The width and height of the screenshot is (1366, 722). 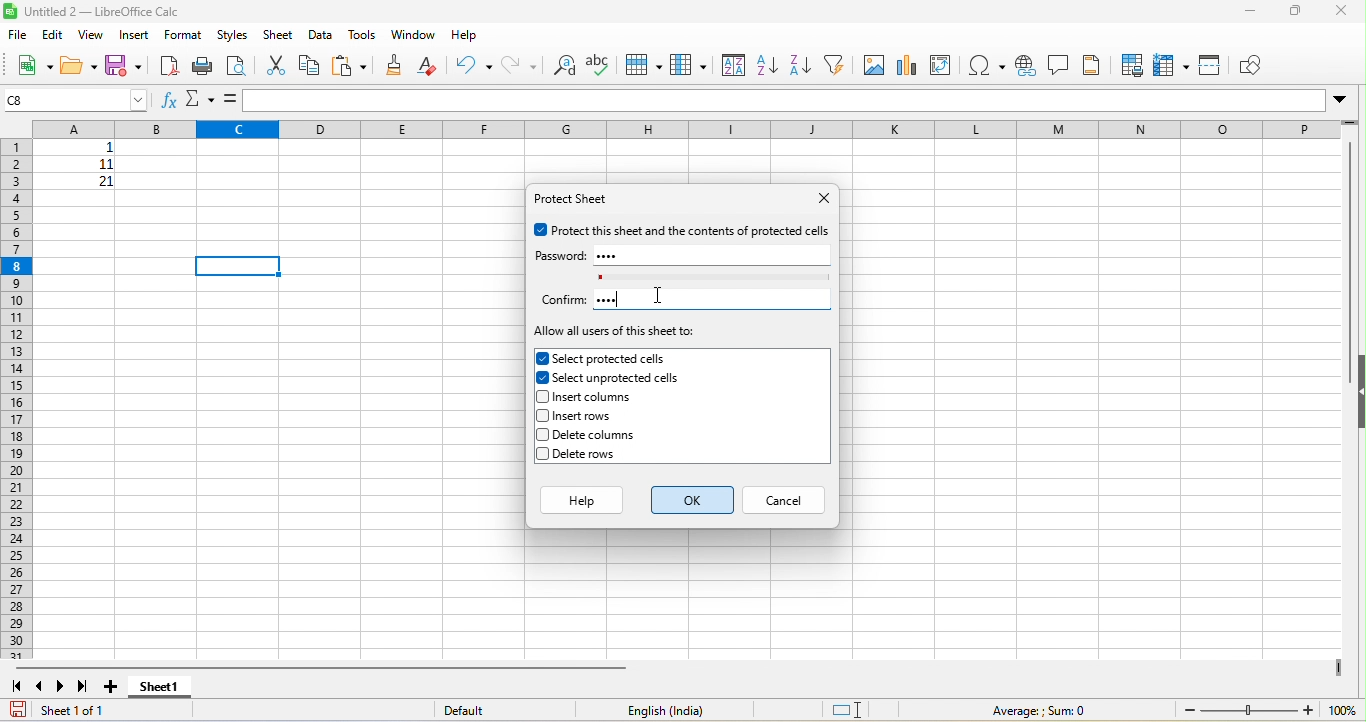 I want to click on show draw function, so click(x=1256, y=67).